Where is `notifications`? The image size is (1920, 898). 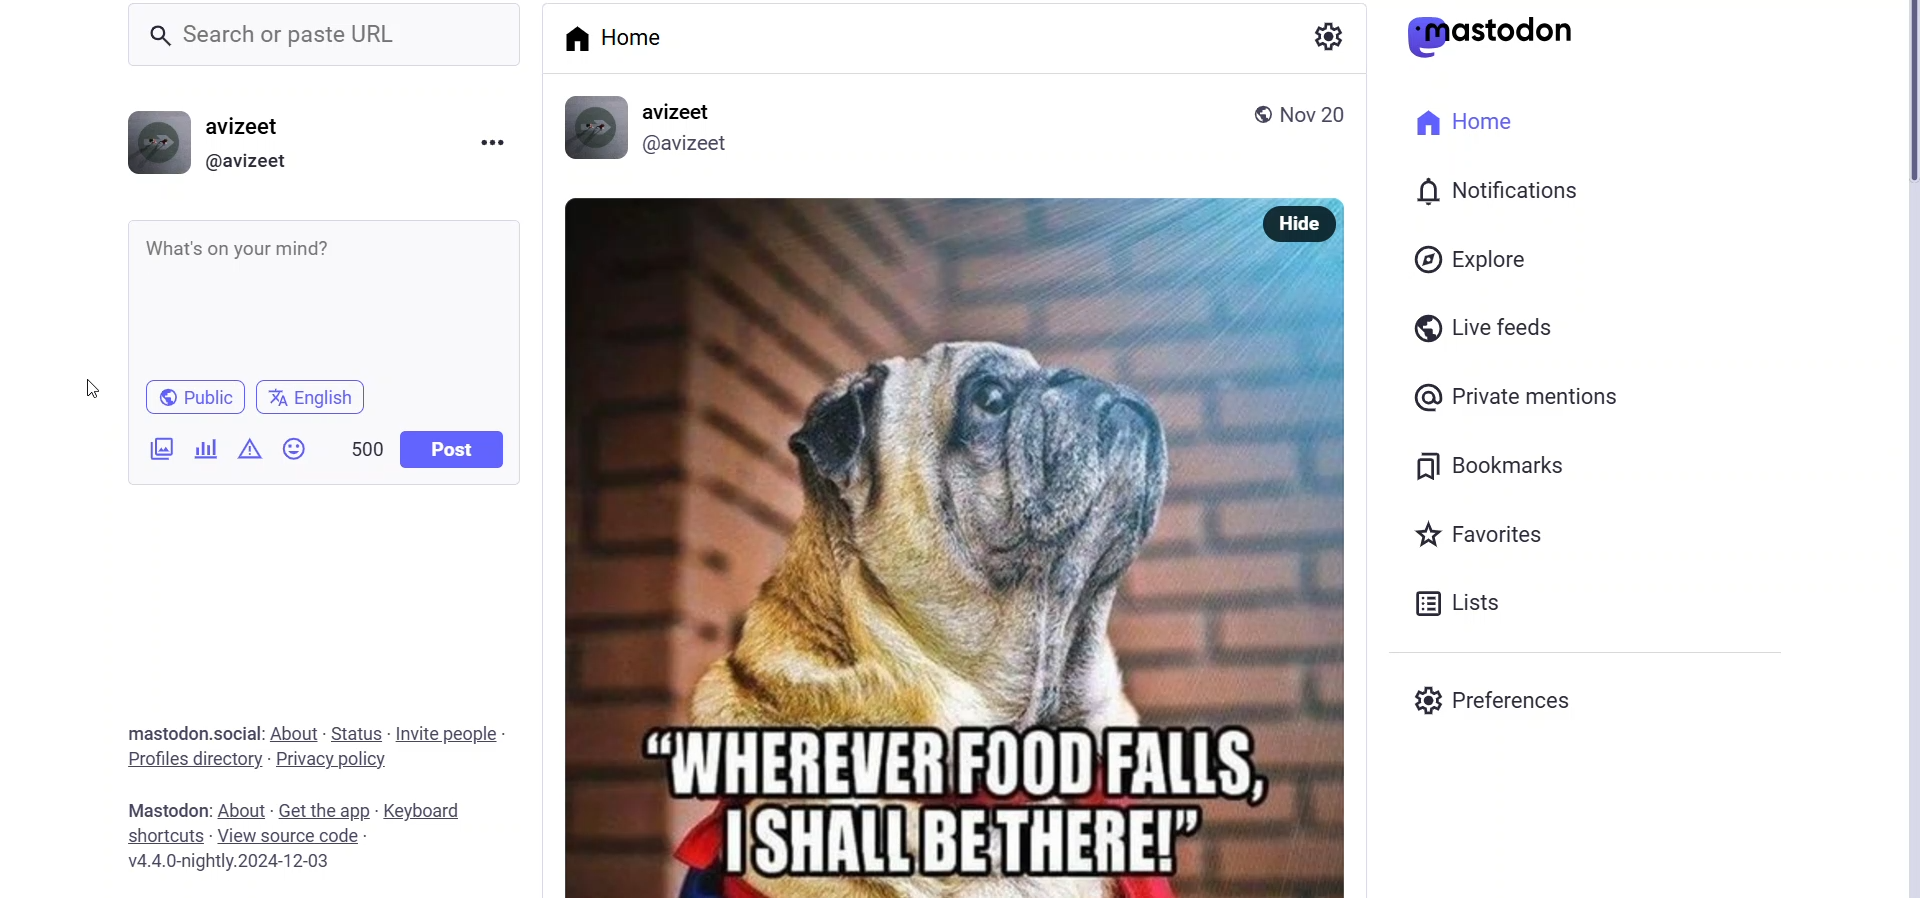
notifications is located at coordinates (1494, 193).